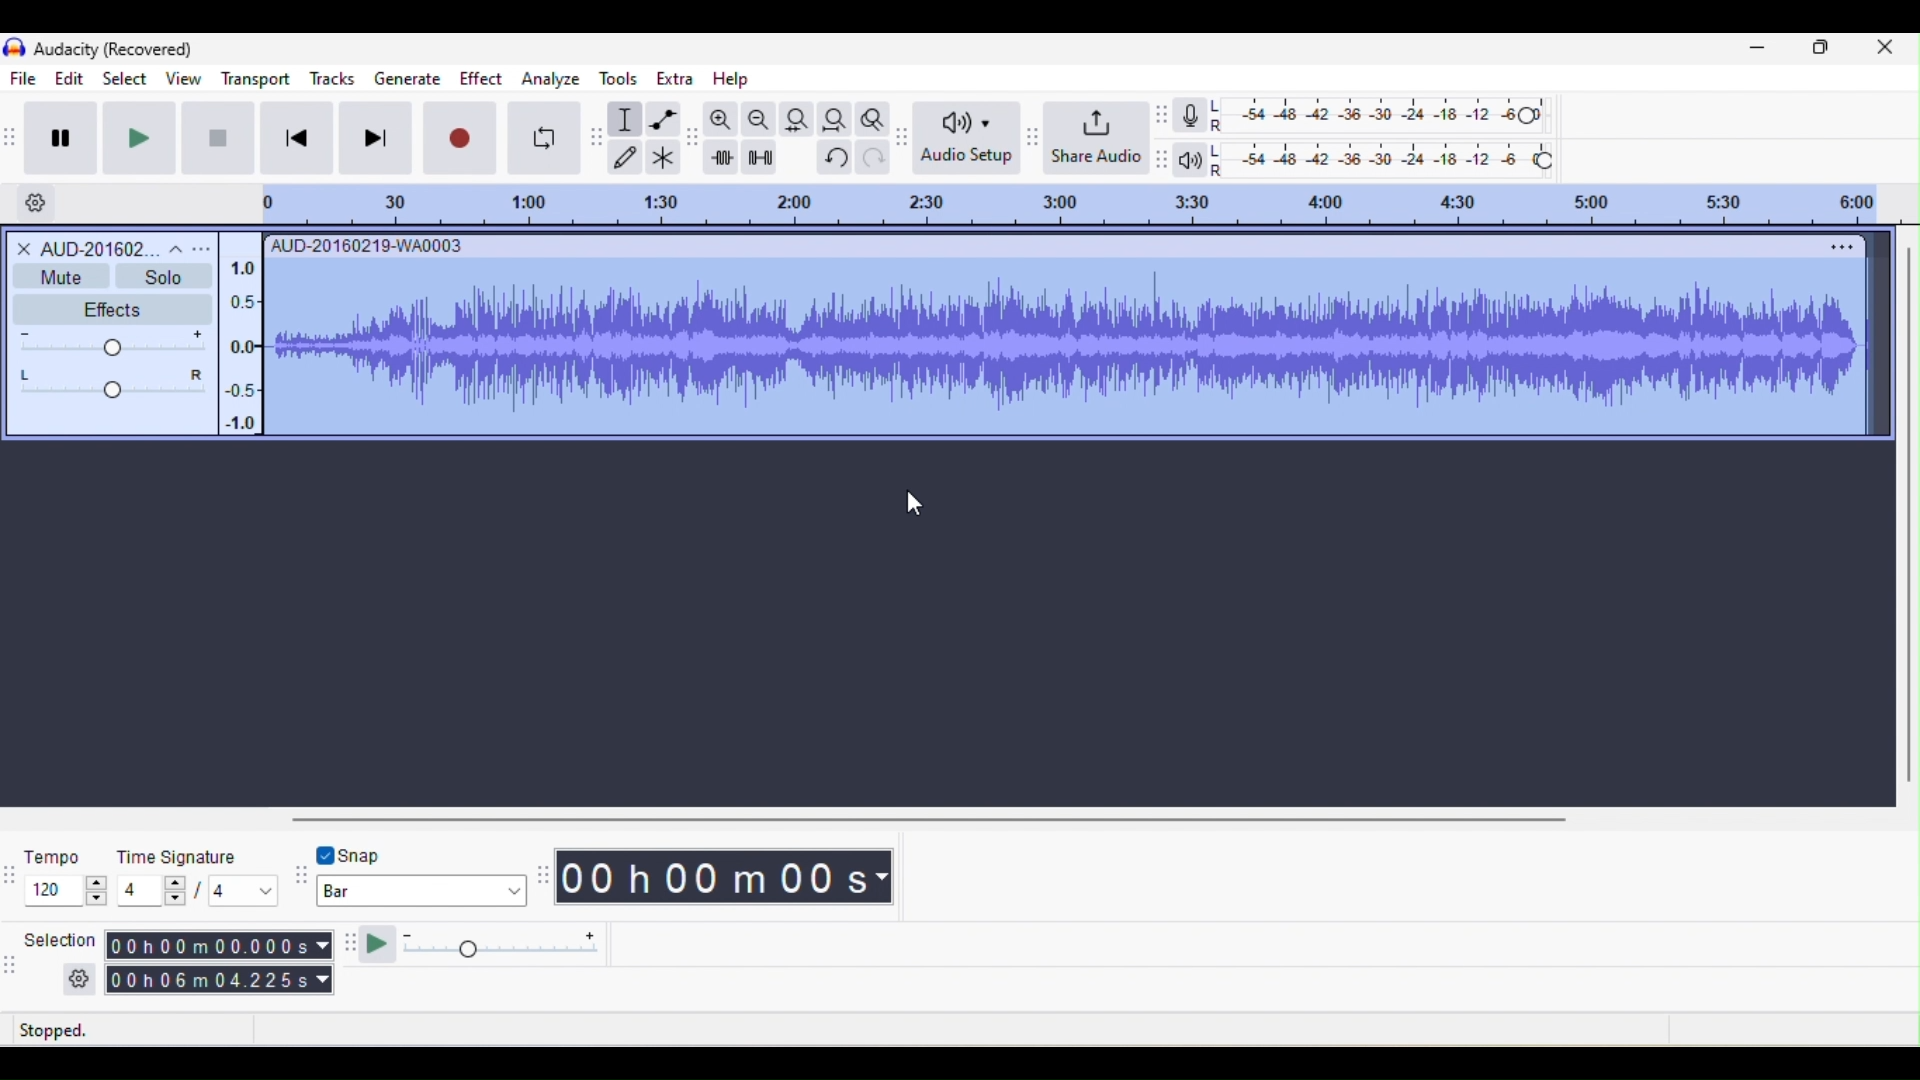 Image resolution: width=1920 pixels, height=1080 pixels. I want to click on audacity transport toolbar, so click(12, 136).